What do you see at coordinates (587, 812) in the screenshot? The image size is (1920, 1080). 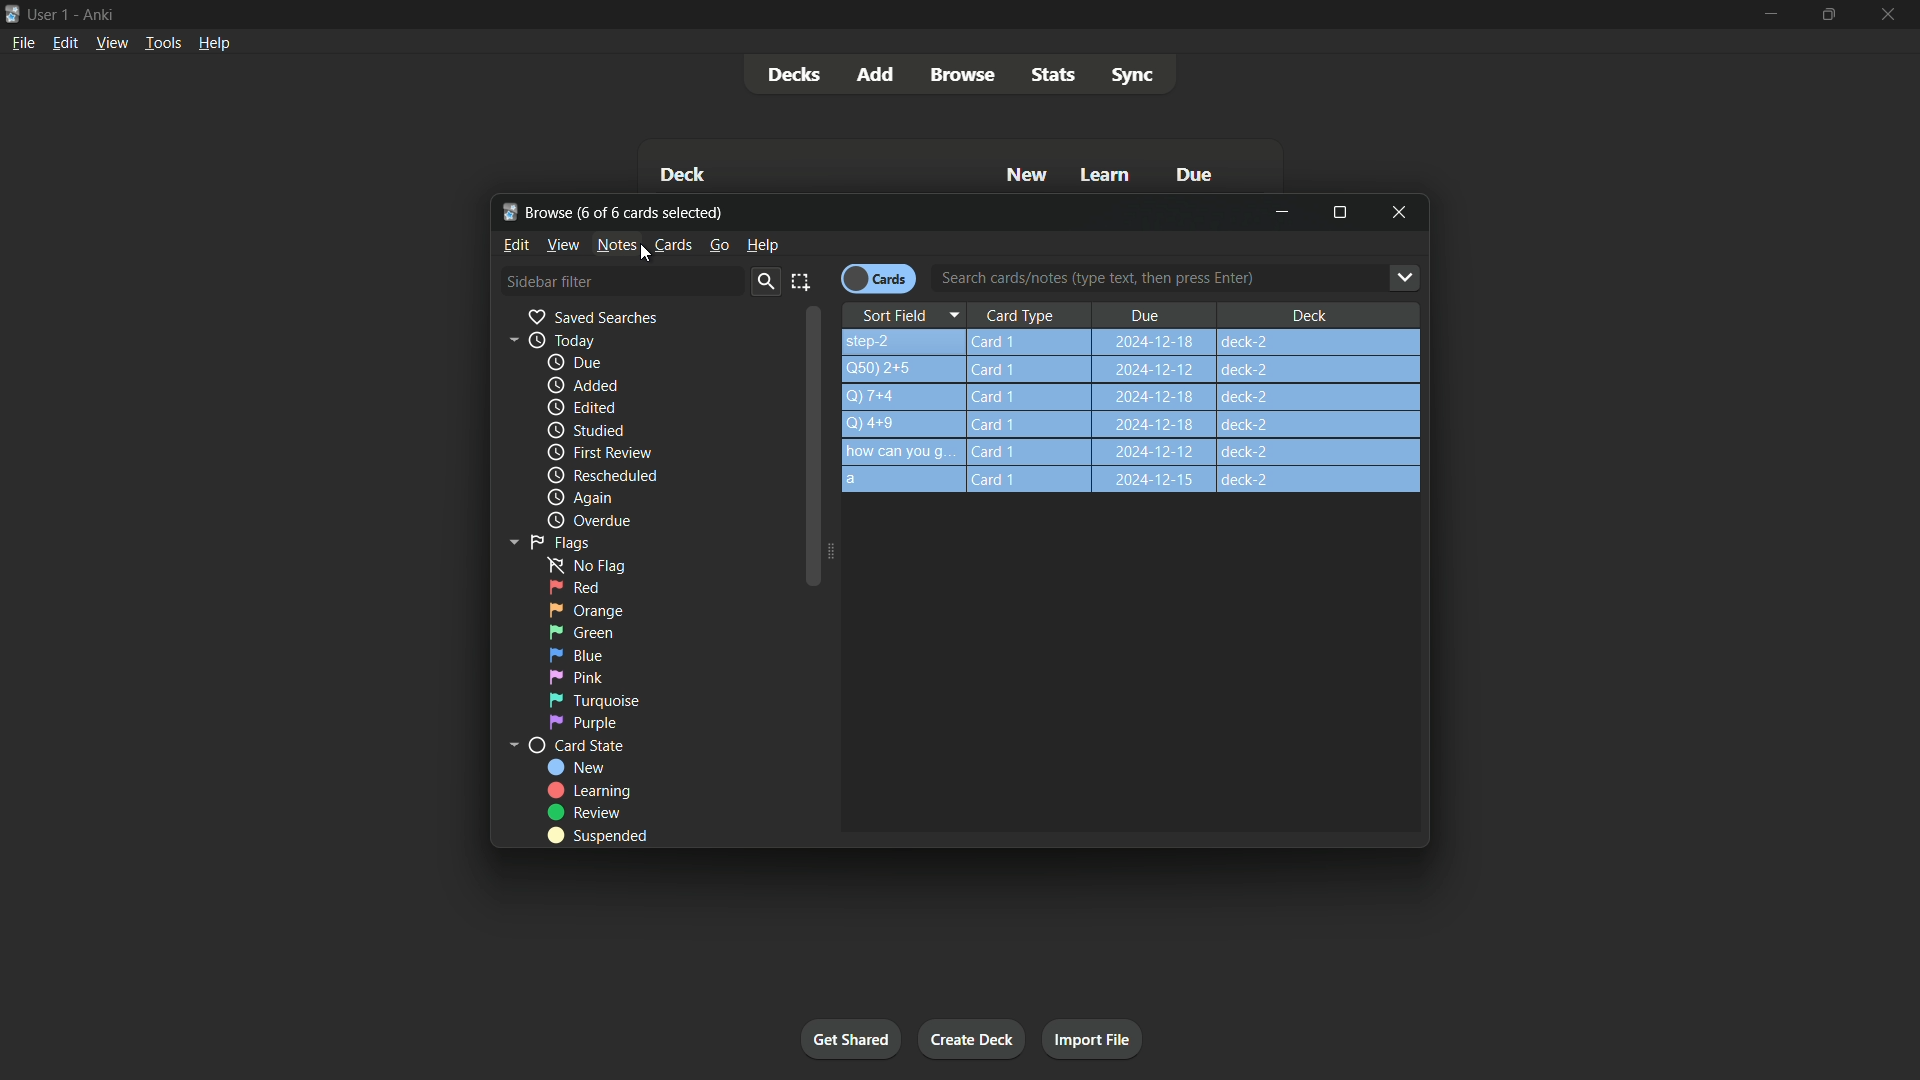 I see `Review` at bounding box center [587, 812].